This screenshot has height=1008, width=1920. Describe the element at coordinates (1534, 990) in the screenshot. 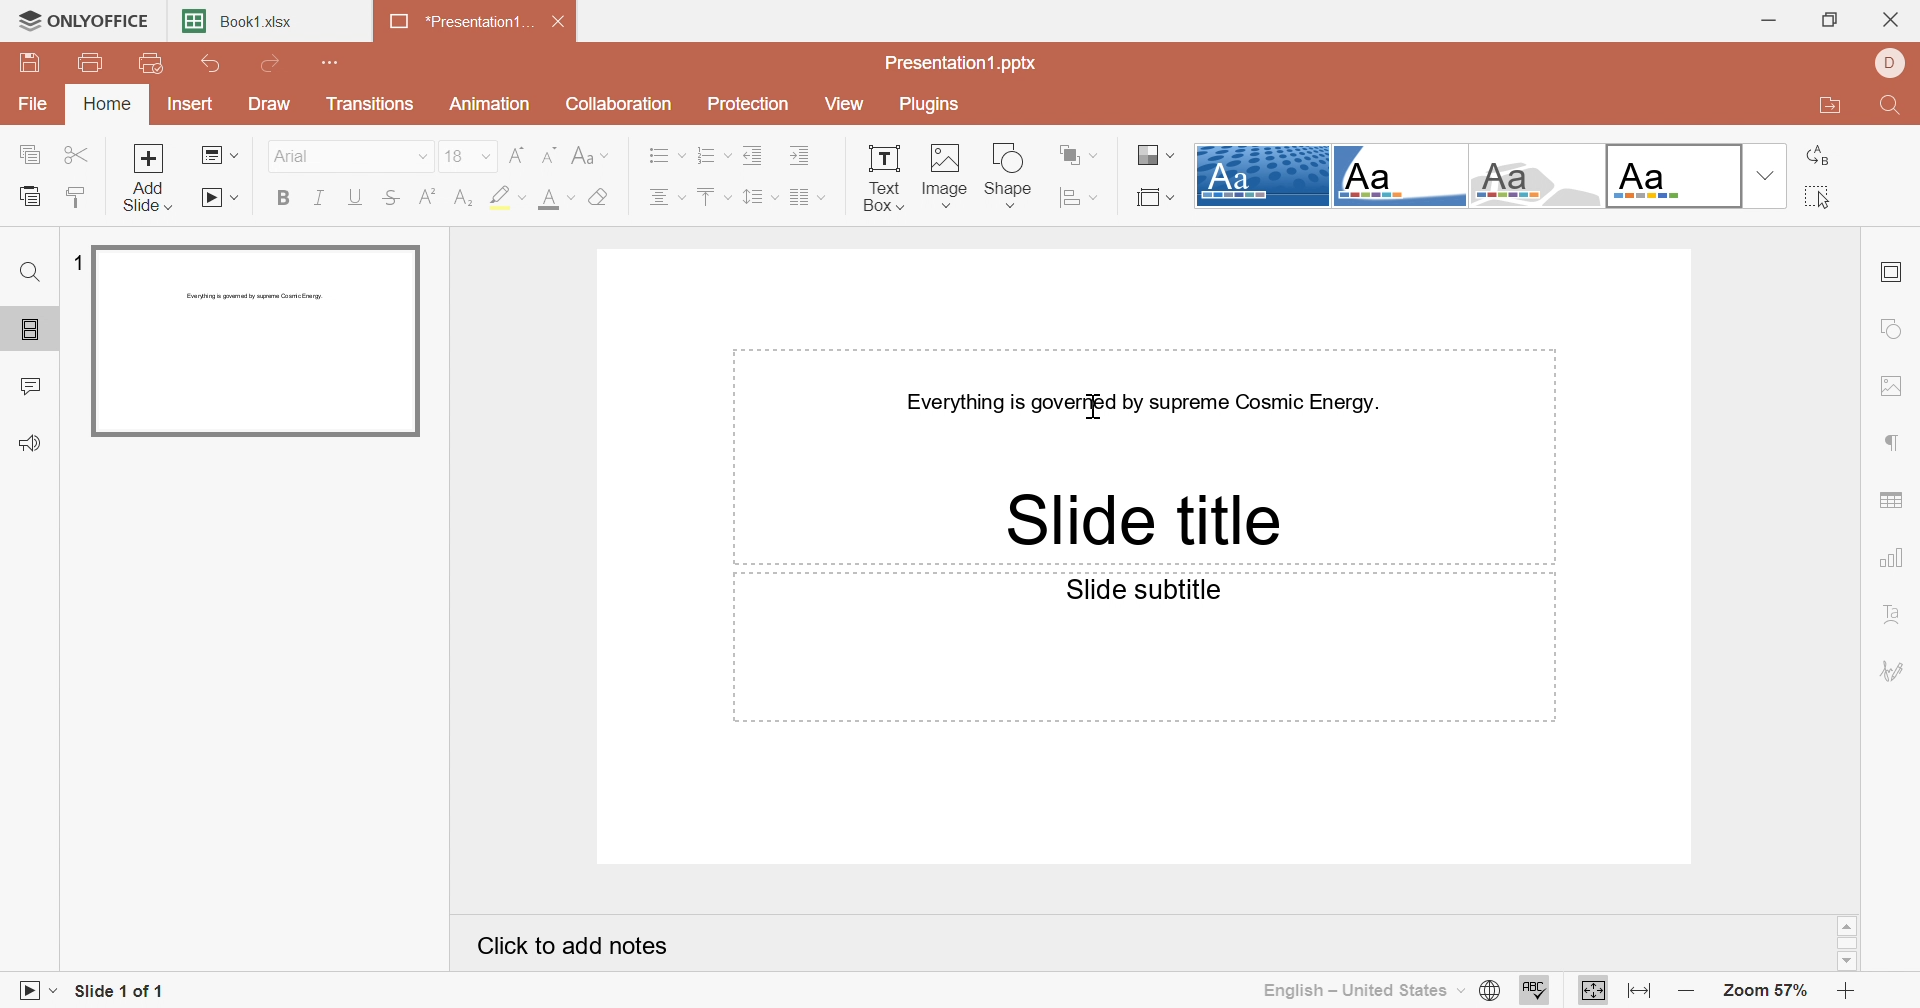

I see `Check Spelling` at that location.